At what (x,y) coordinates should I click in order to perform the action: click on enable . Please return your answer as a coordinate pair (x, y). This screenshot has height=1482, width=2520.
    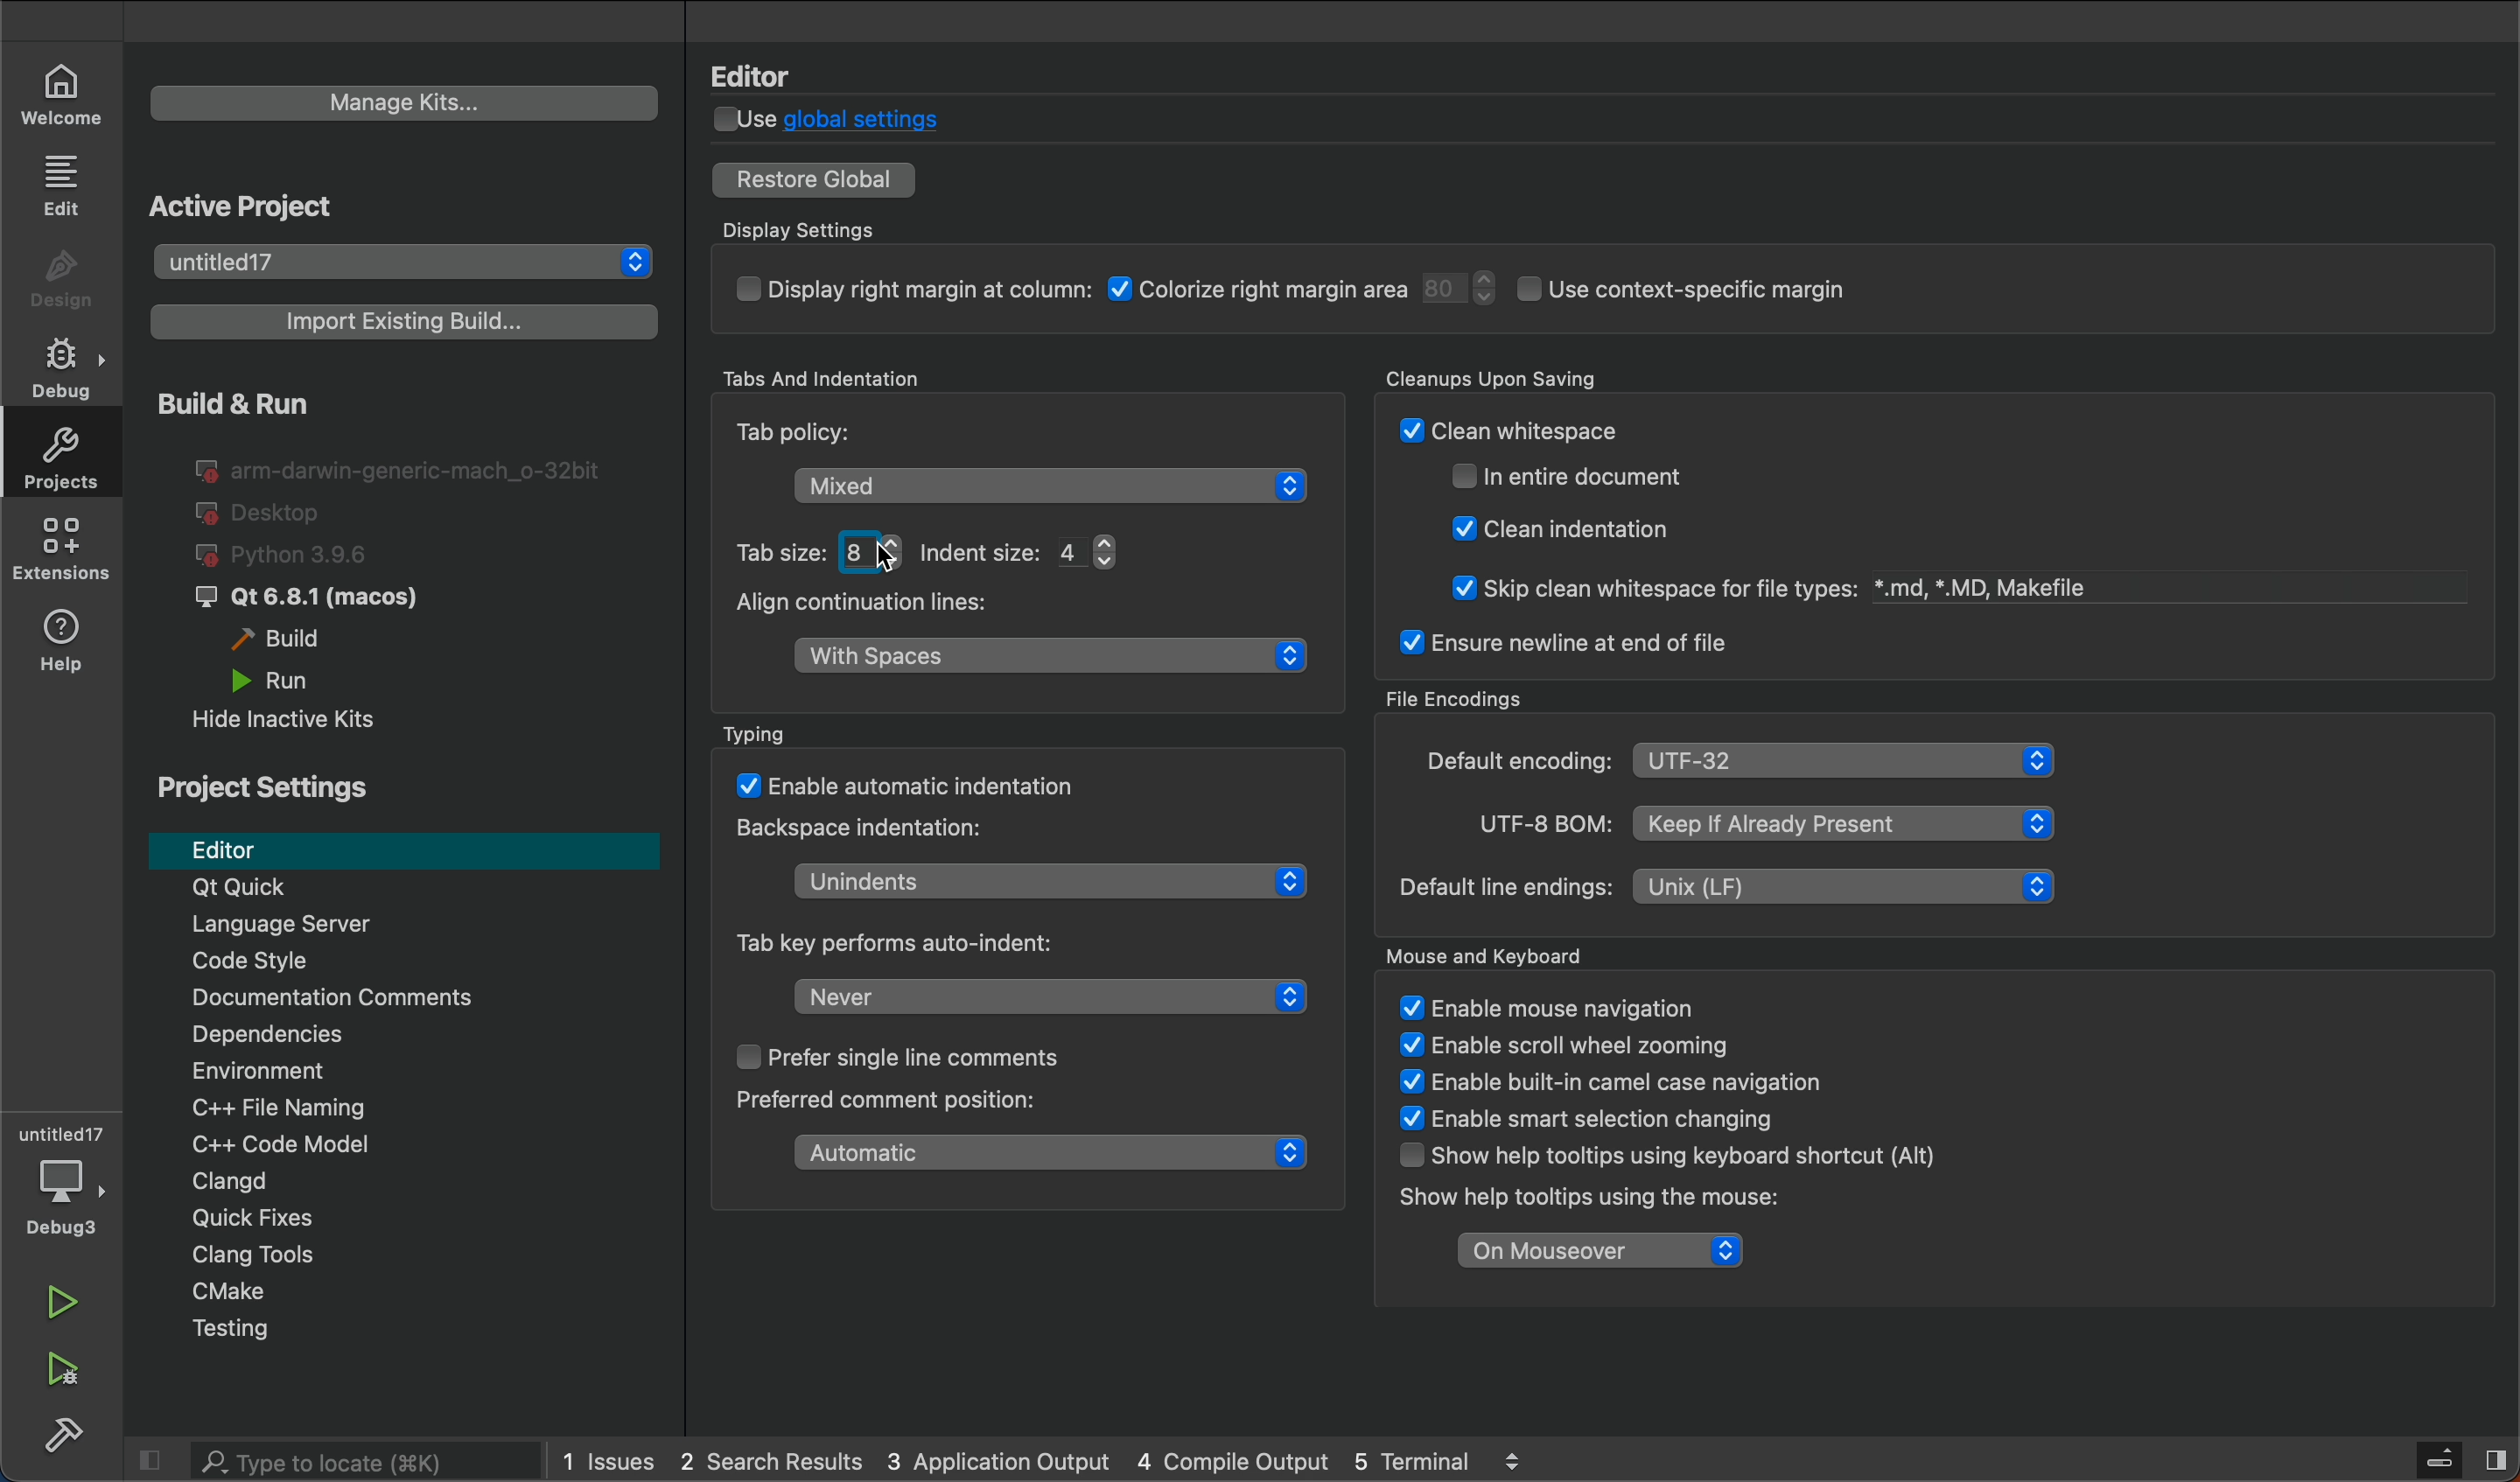
    Looking at the image, I should click on (1599, 1115).